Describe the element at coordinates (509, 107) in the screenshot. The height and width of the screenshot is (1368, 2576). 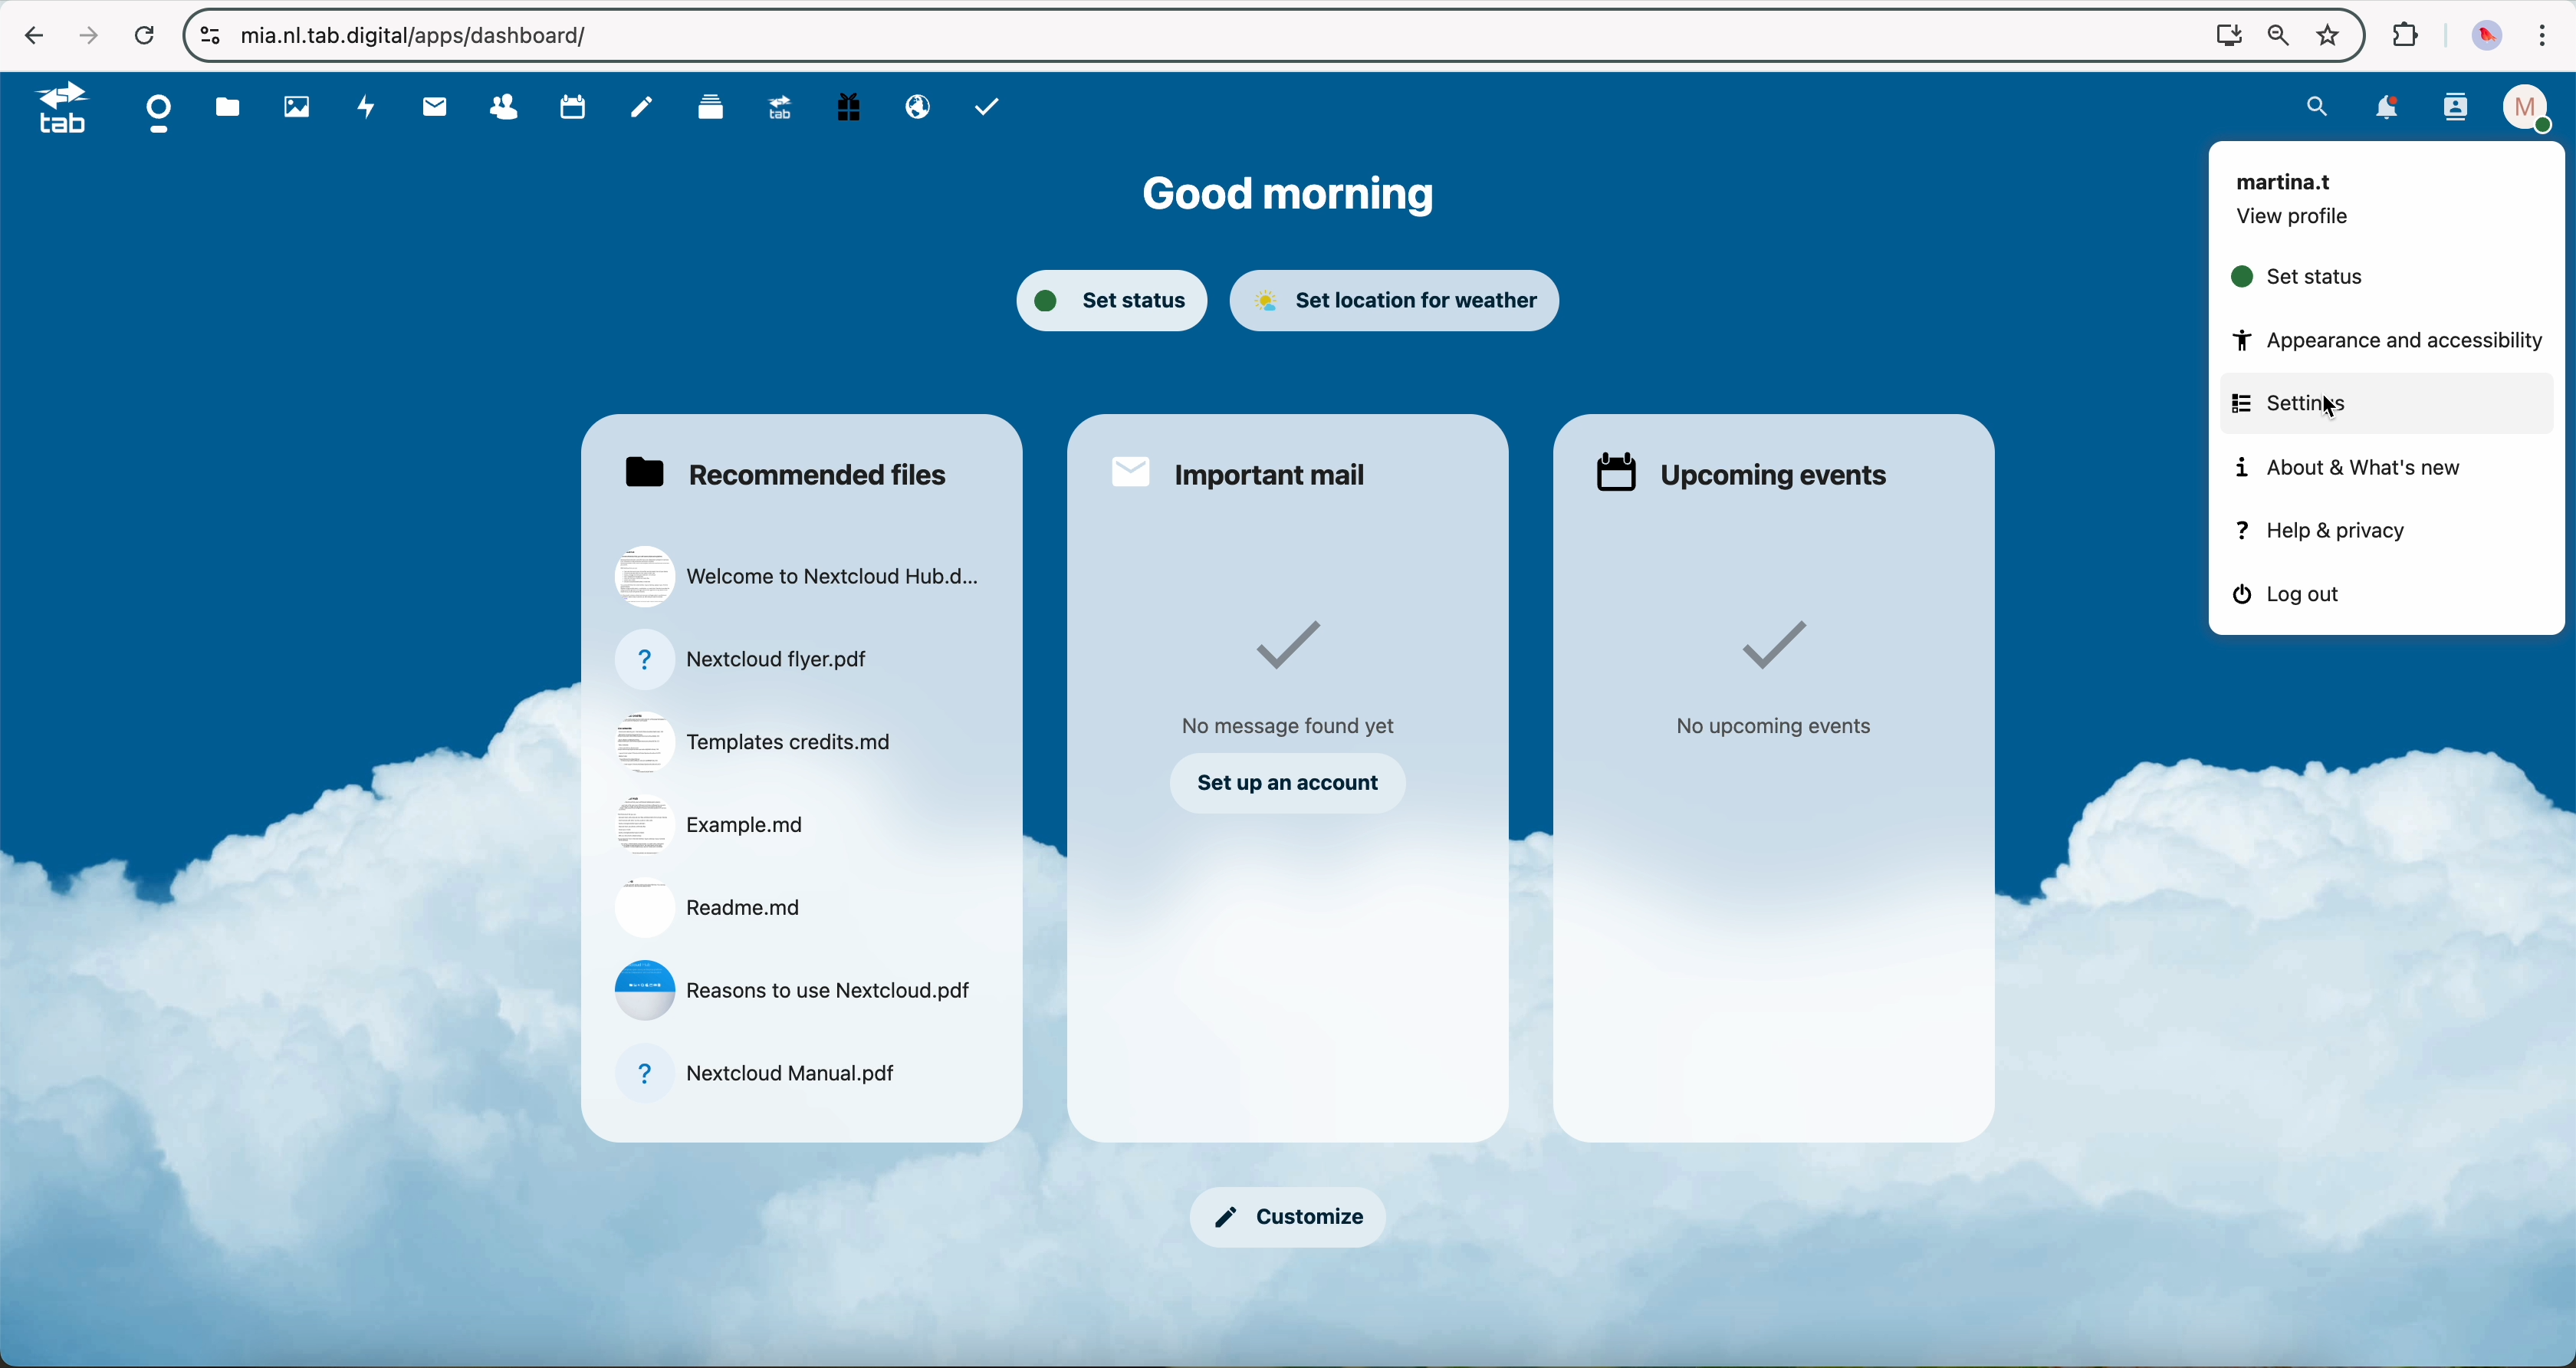
I see `contacts` at that location.